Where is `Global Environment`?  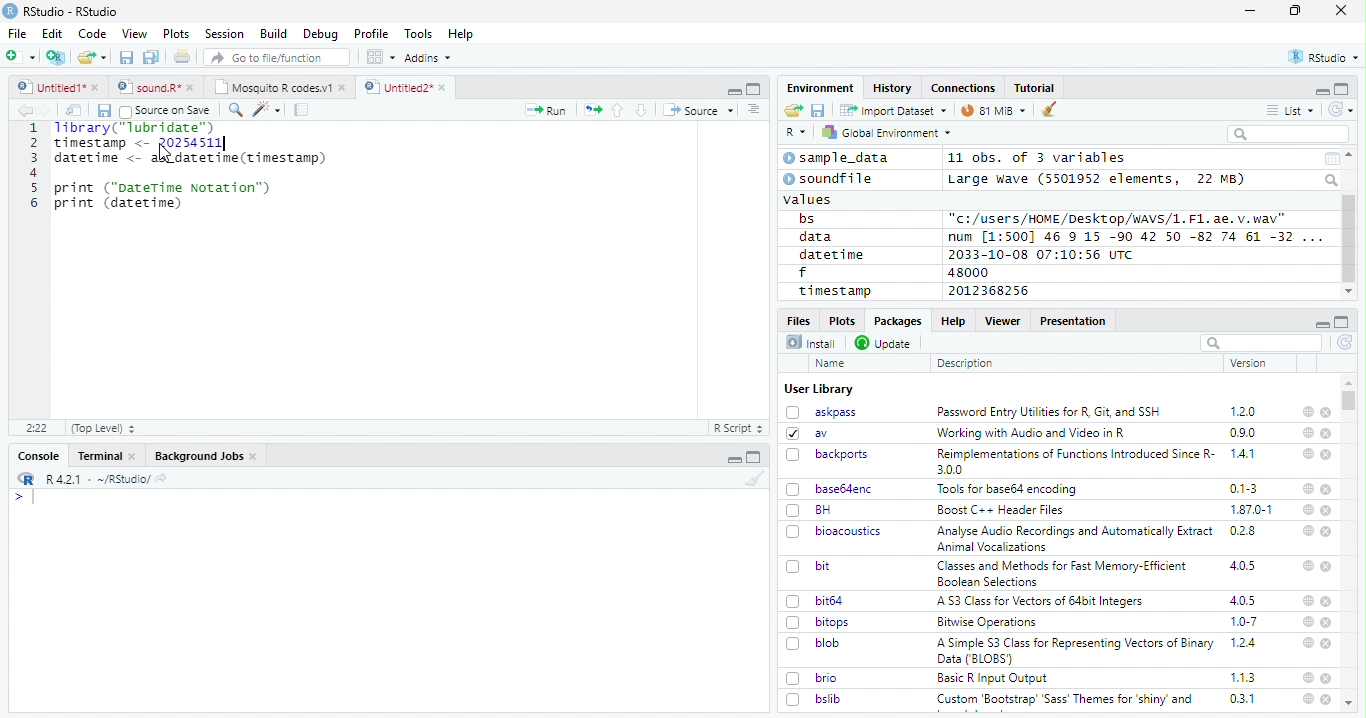 Global Environment is located at coordinates (888, 131).